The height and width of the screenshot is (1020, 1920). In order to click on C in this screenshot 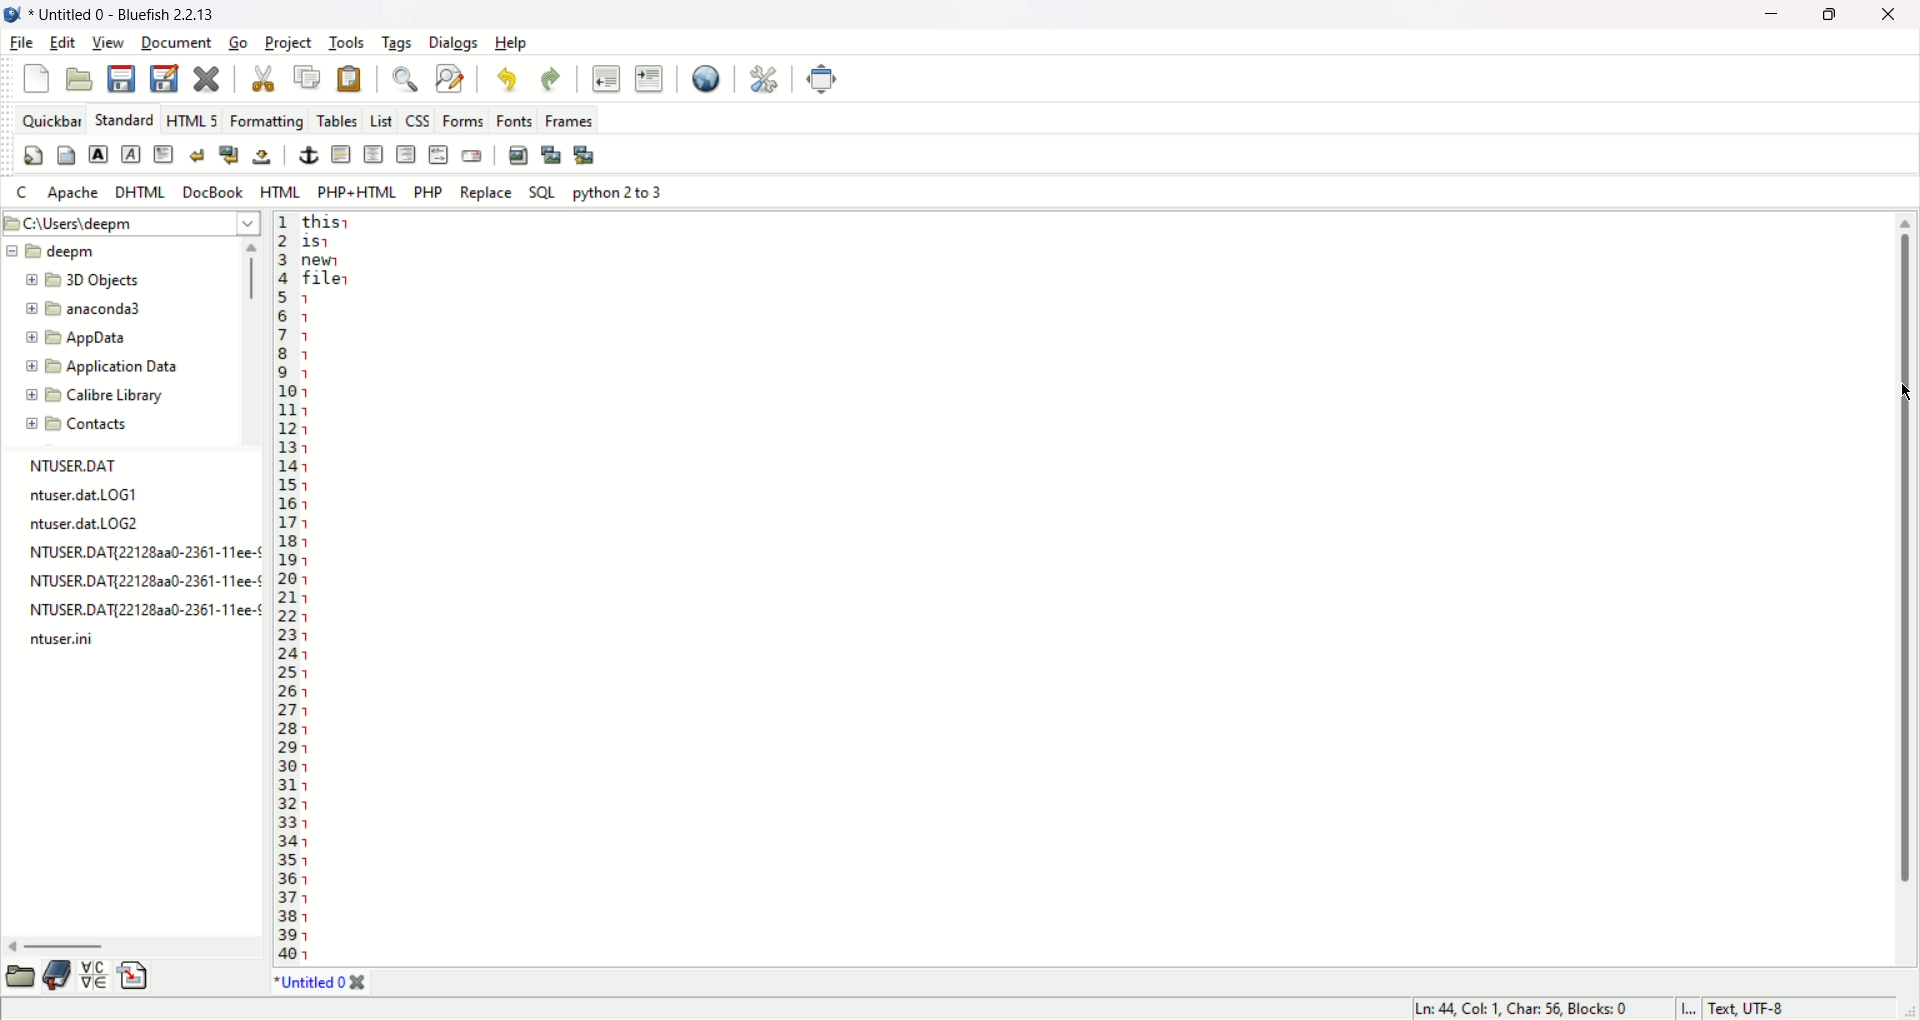, I will do `click(22, 193)`.